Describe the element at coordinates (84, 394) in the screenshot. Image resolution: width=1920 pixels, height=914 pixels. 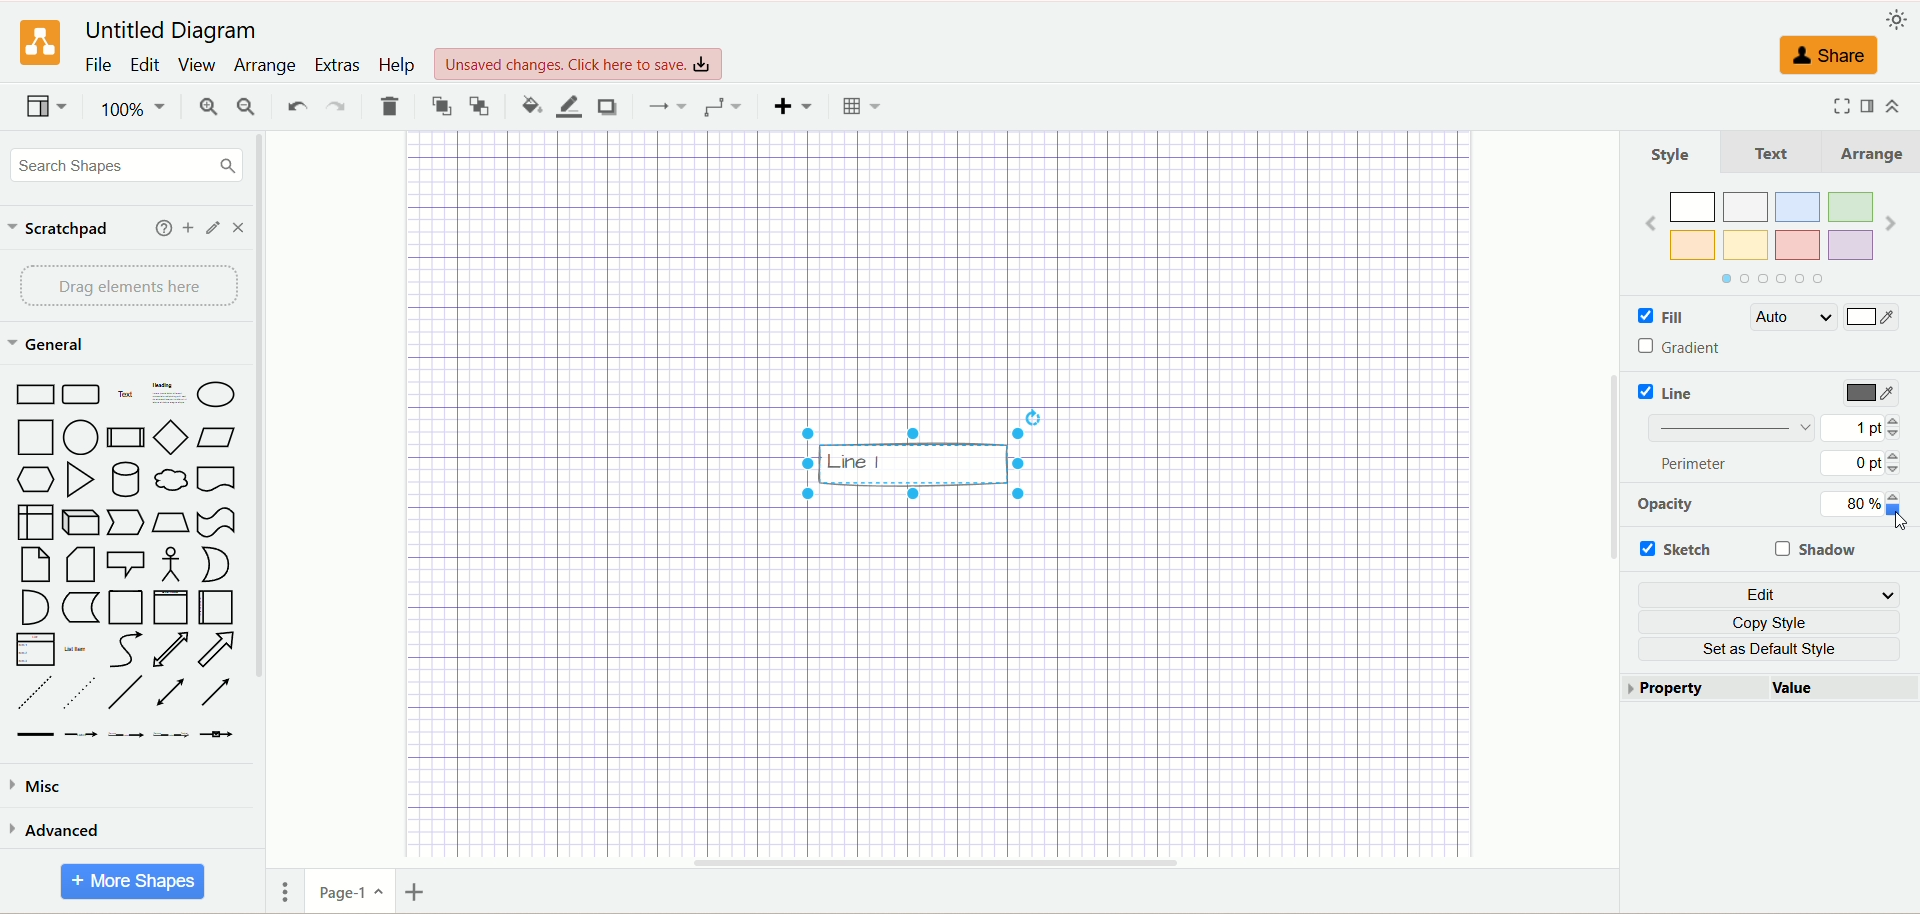
I see `Rounded Rectangle` at that location.